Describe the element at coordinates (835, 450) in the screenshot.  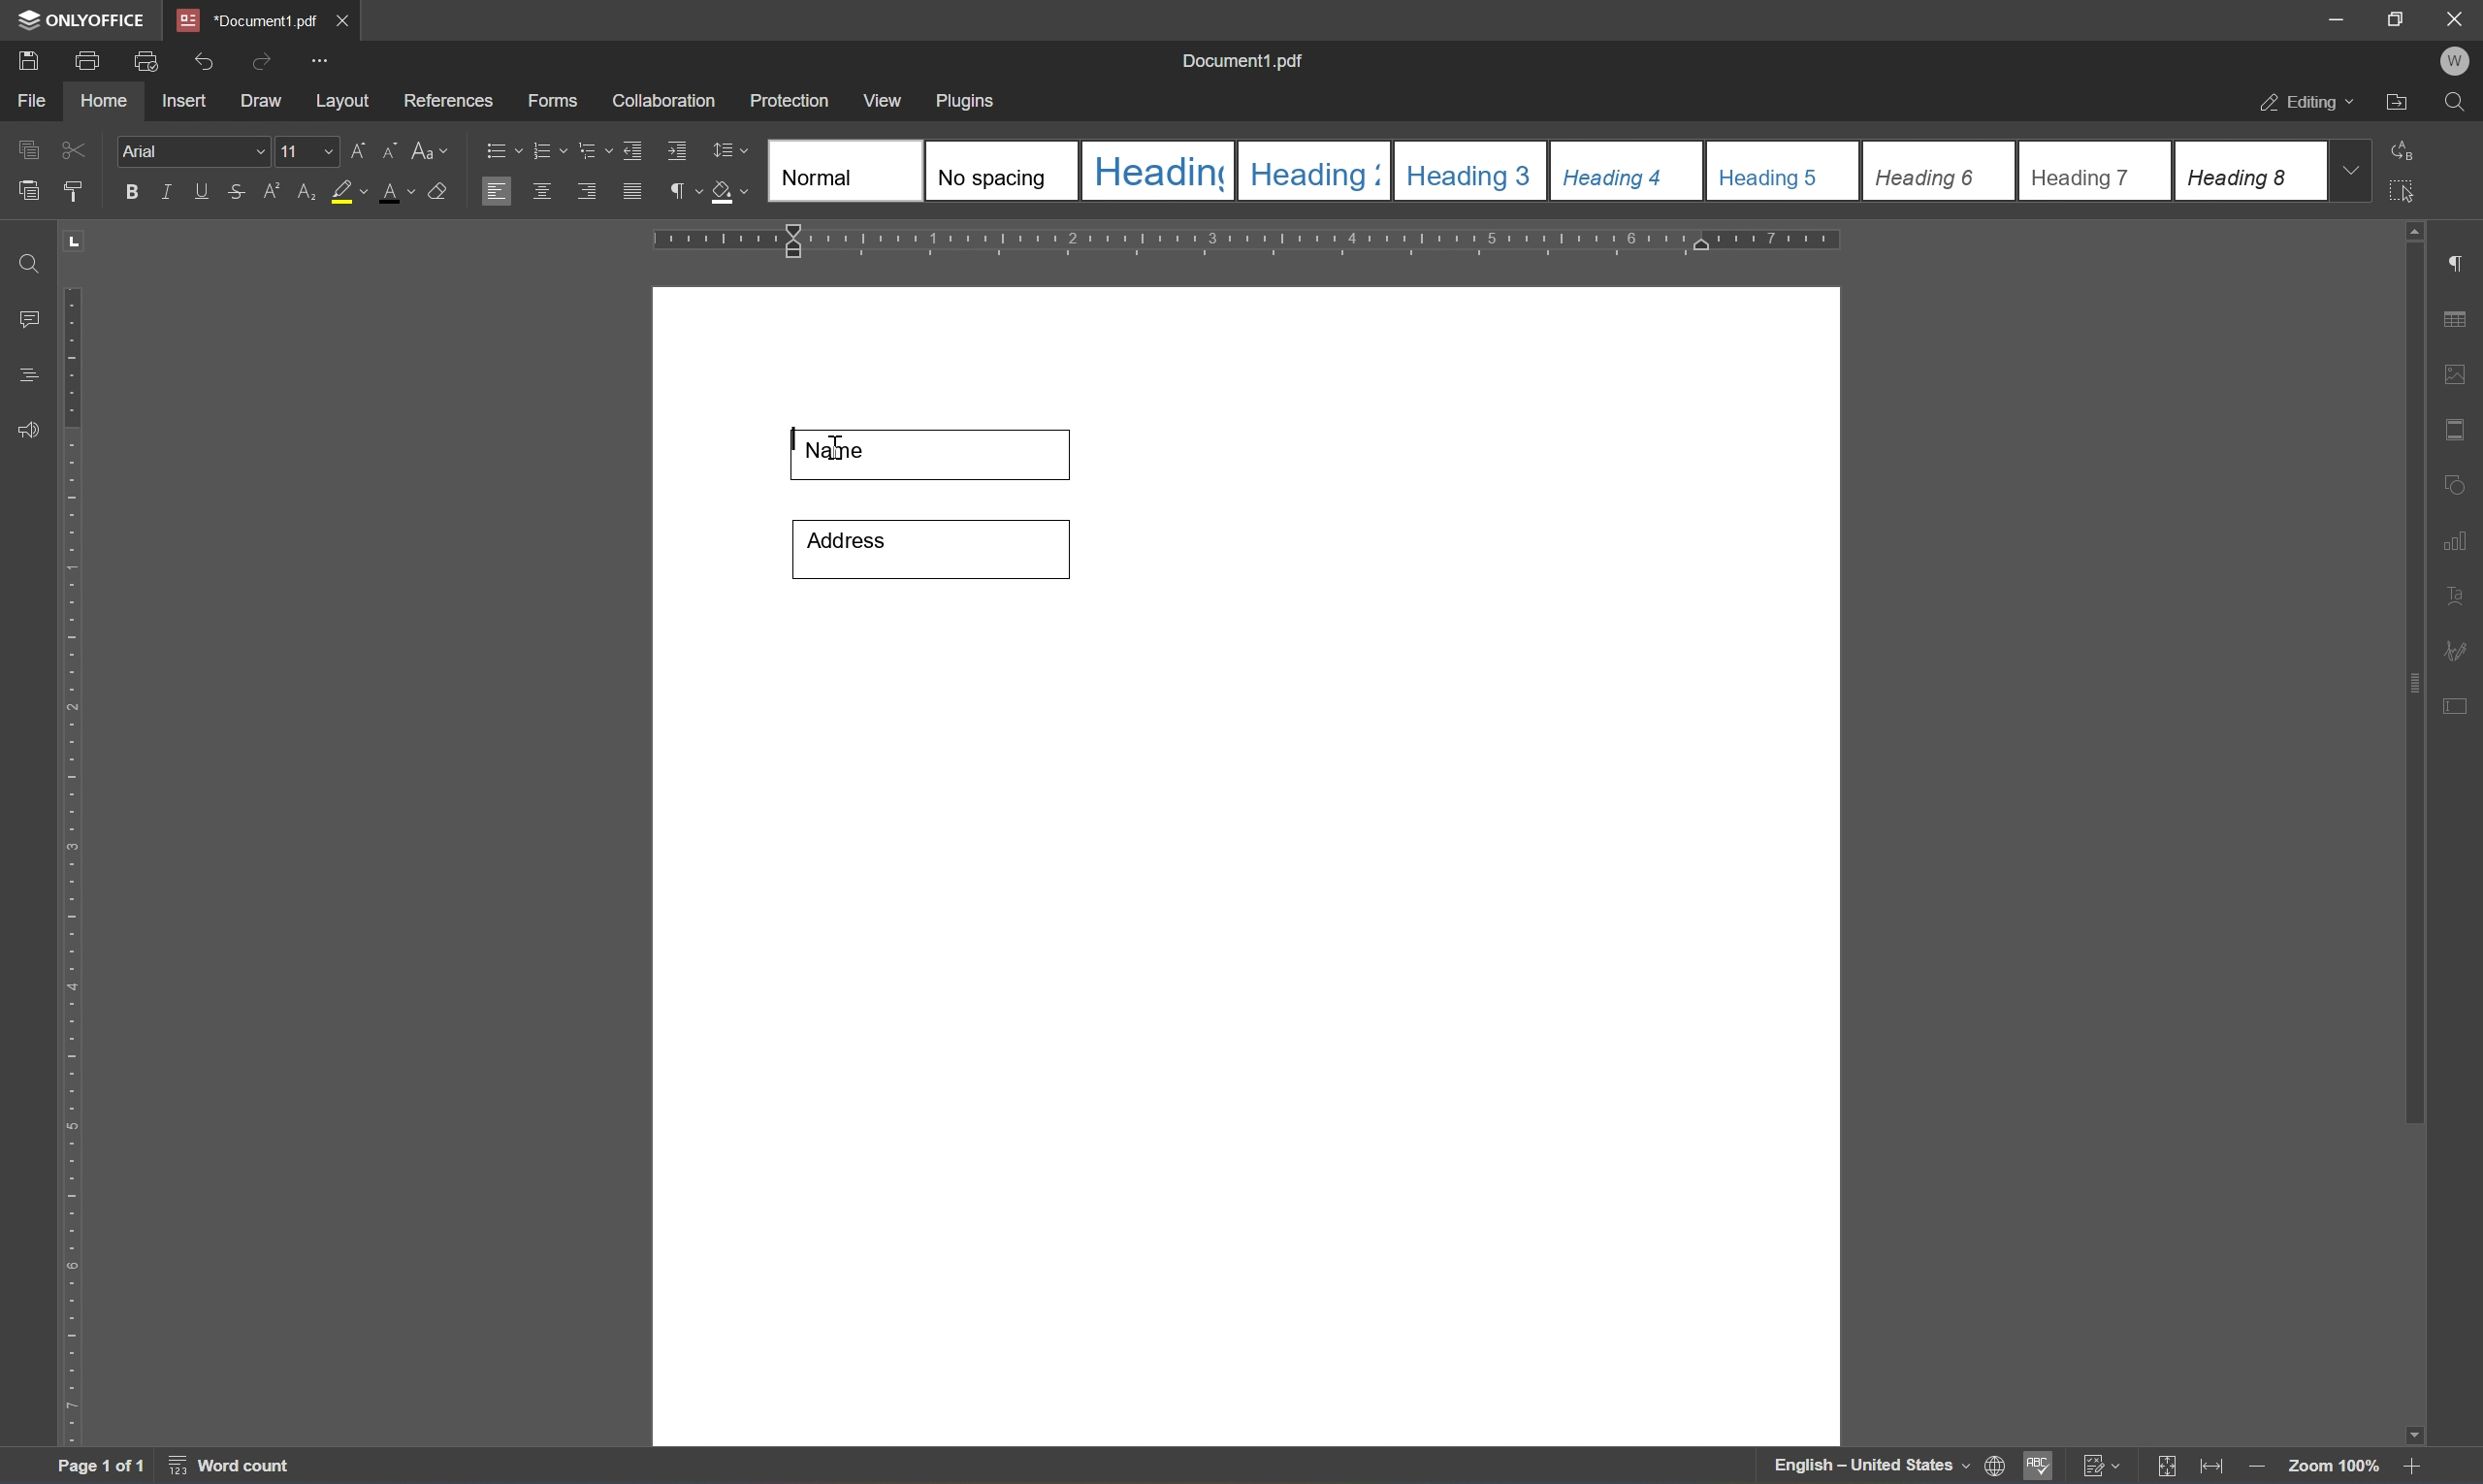
I see `text cursor` at that location.